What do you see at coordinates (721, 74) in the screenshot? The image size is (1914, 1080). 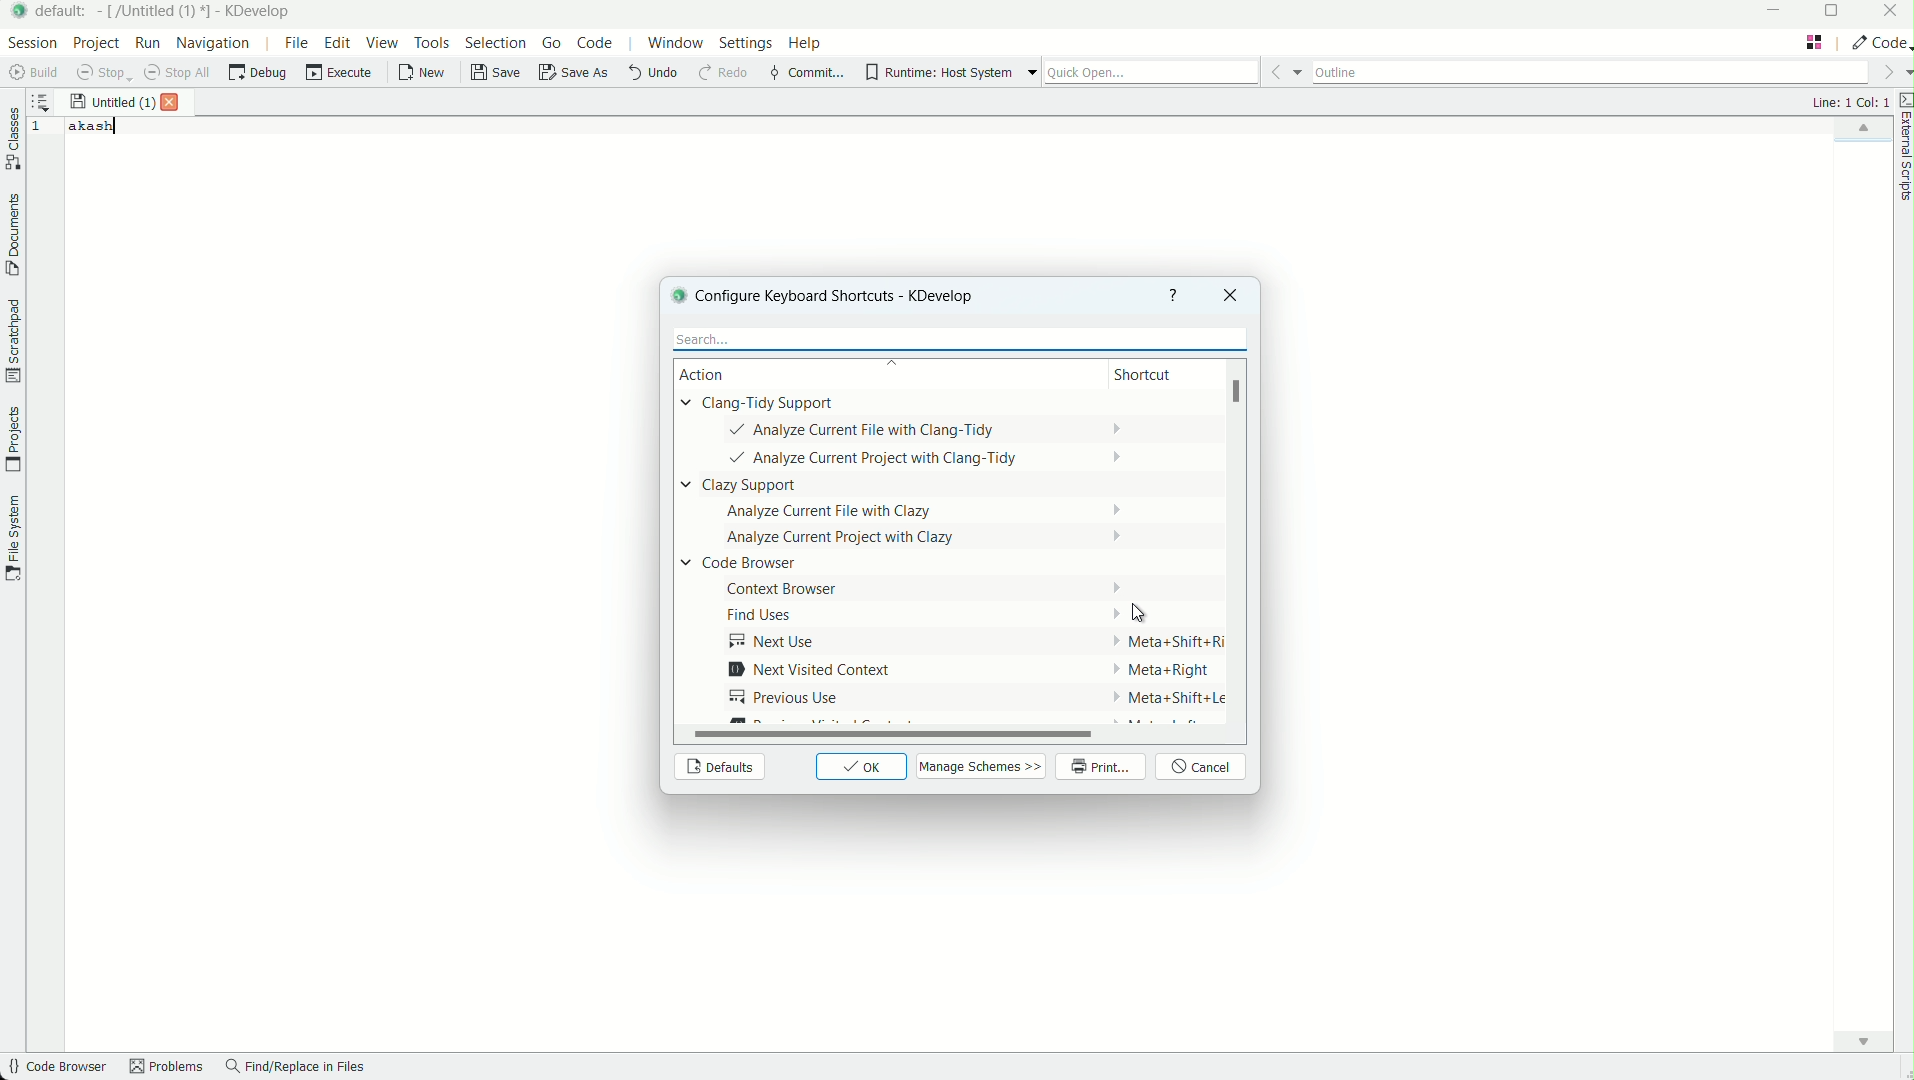 I see `redo` at bounding box center [721, 74].